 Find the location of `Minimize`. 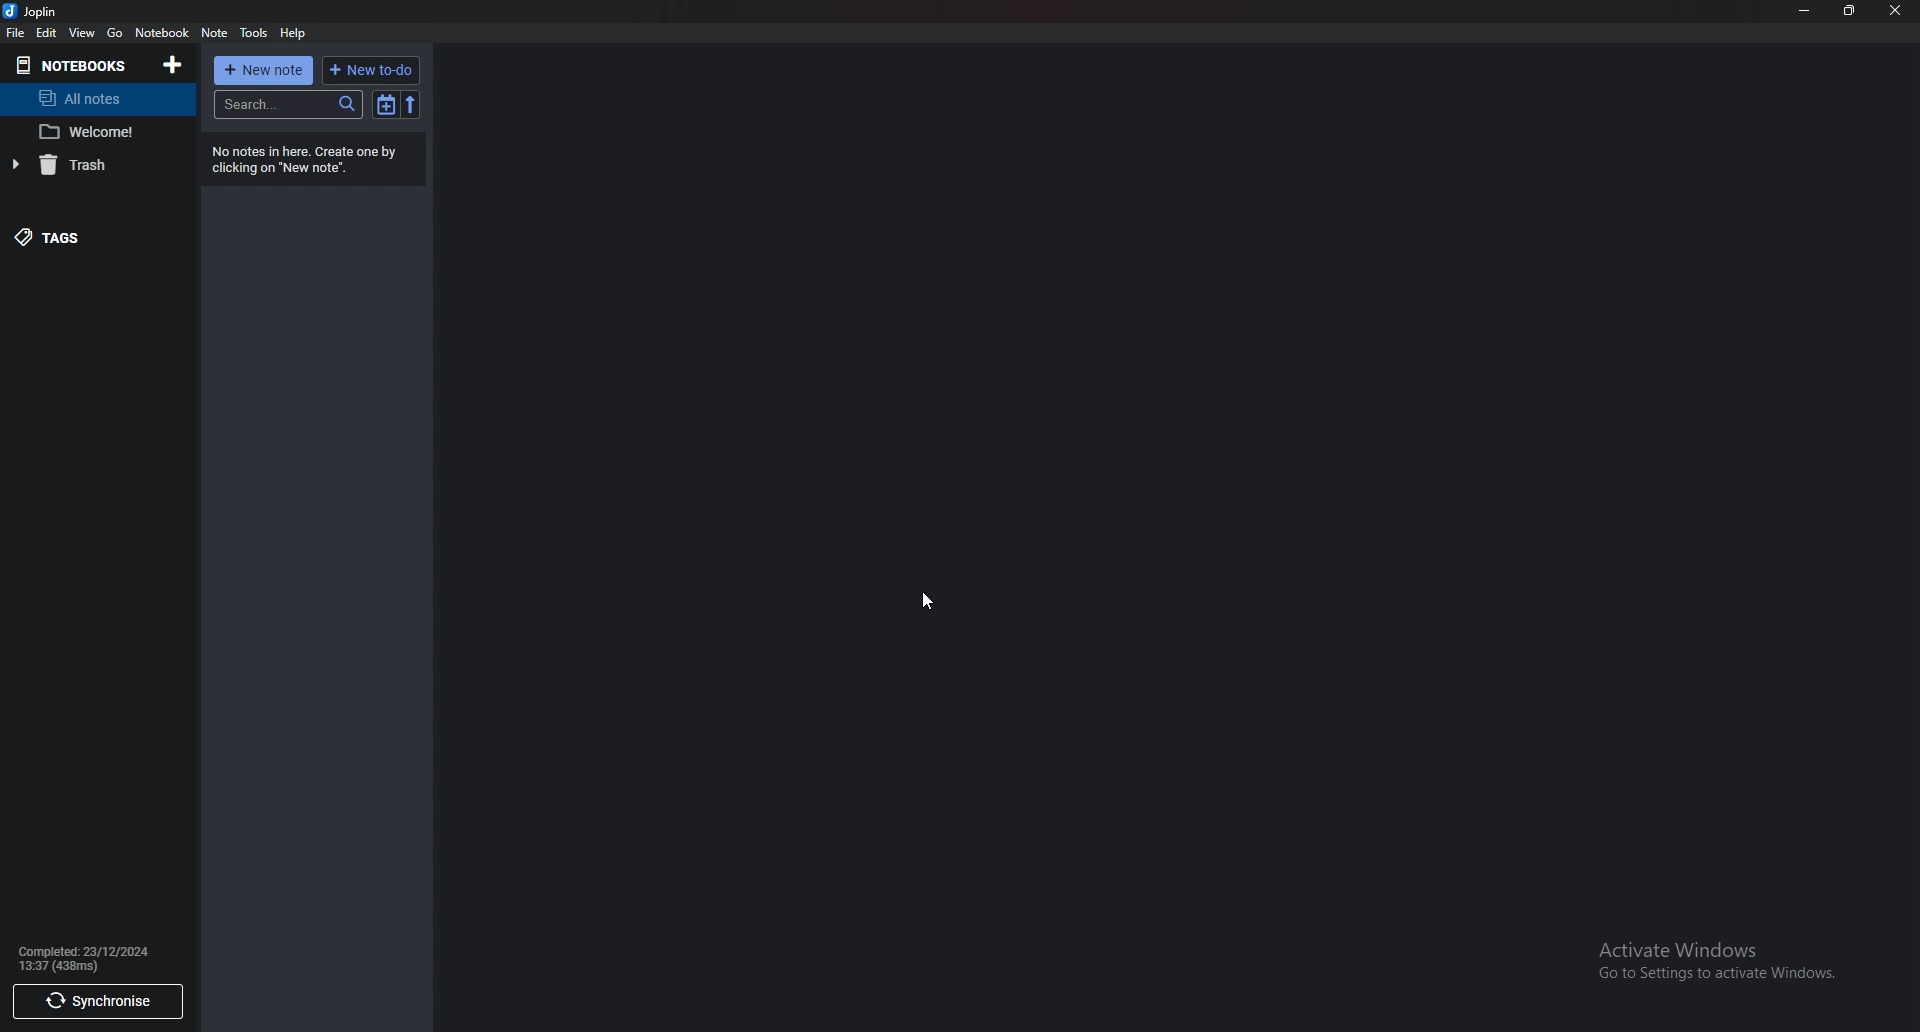

Minimize is located at coordinates (1804, 10).